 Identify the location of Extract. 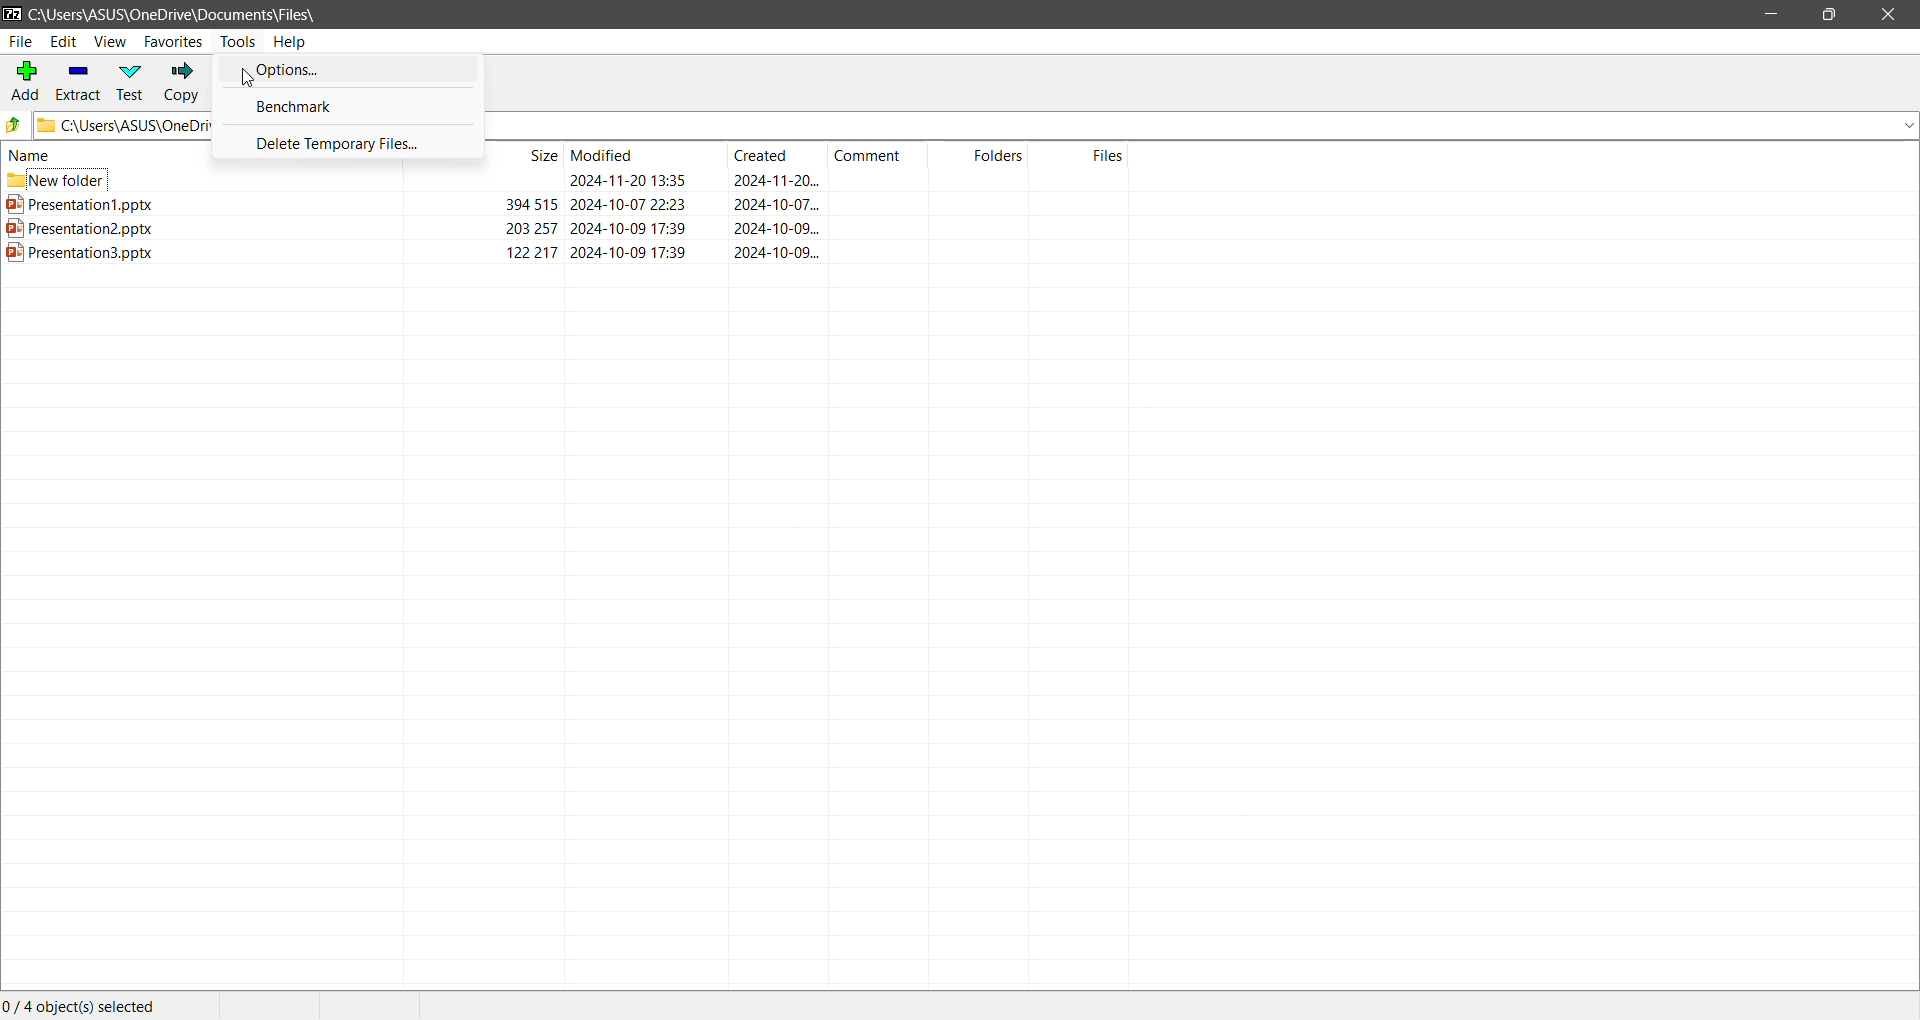
(79, 82).